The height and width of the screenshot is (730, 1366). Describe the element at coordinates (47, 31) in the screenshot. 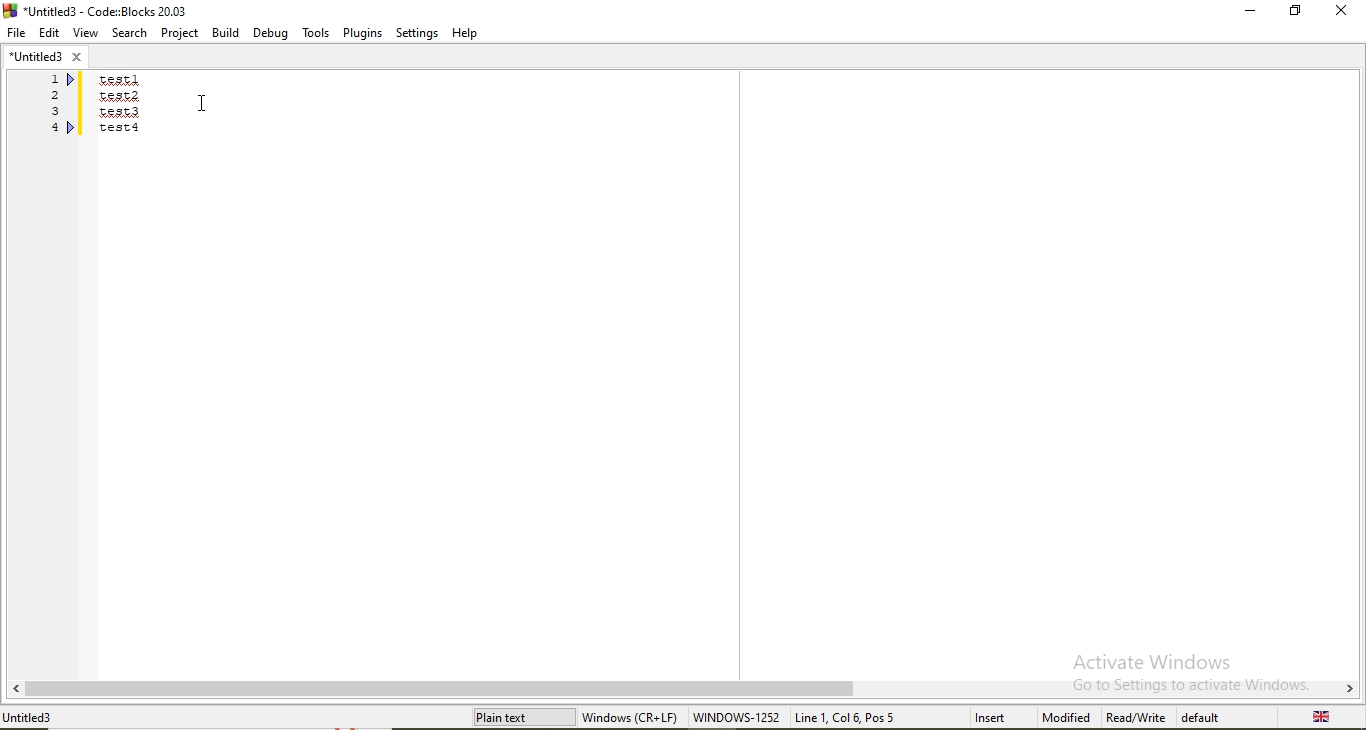

I see `Edit ` at that location.